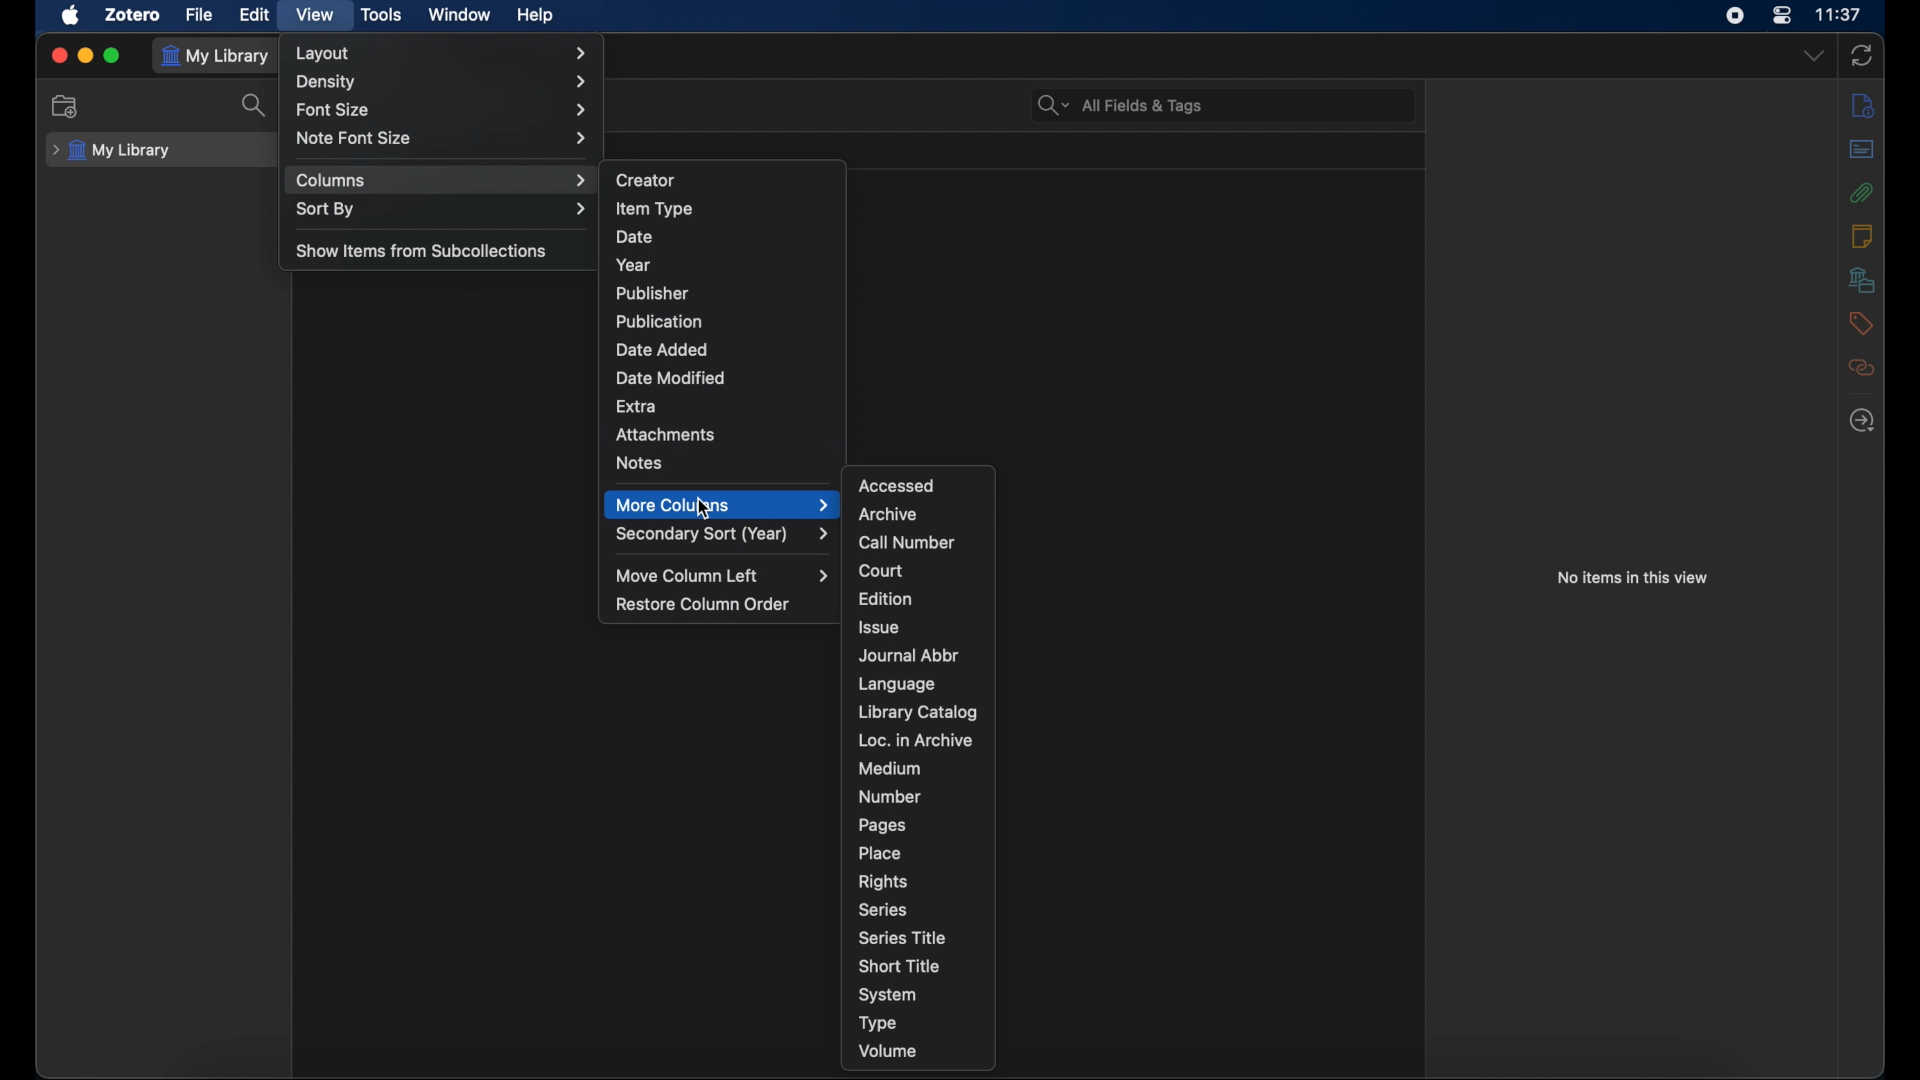  I want to click on accessed, so click(898, 485).